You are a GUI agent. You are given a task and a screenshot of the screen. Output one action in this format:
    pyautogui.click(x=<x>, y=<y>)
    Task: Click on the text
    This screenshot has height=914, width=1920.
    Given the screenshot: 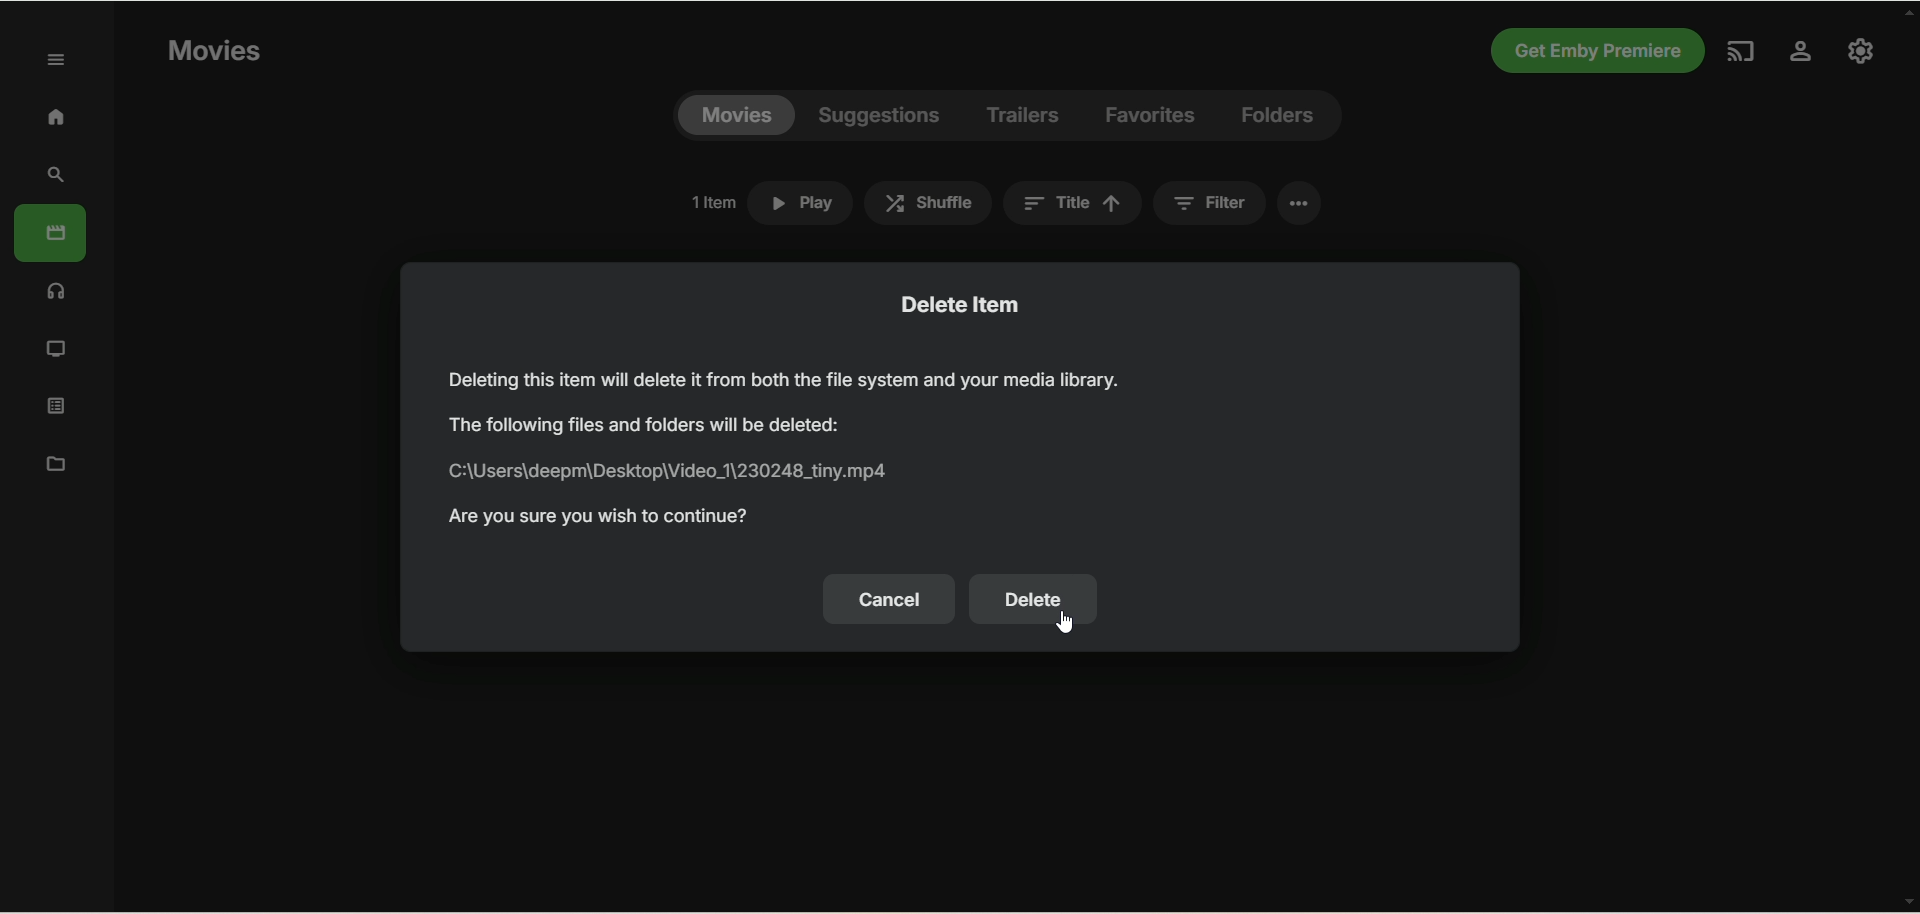 What is the action you would take?
    pyautogui.click(x=793, y=447)
    